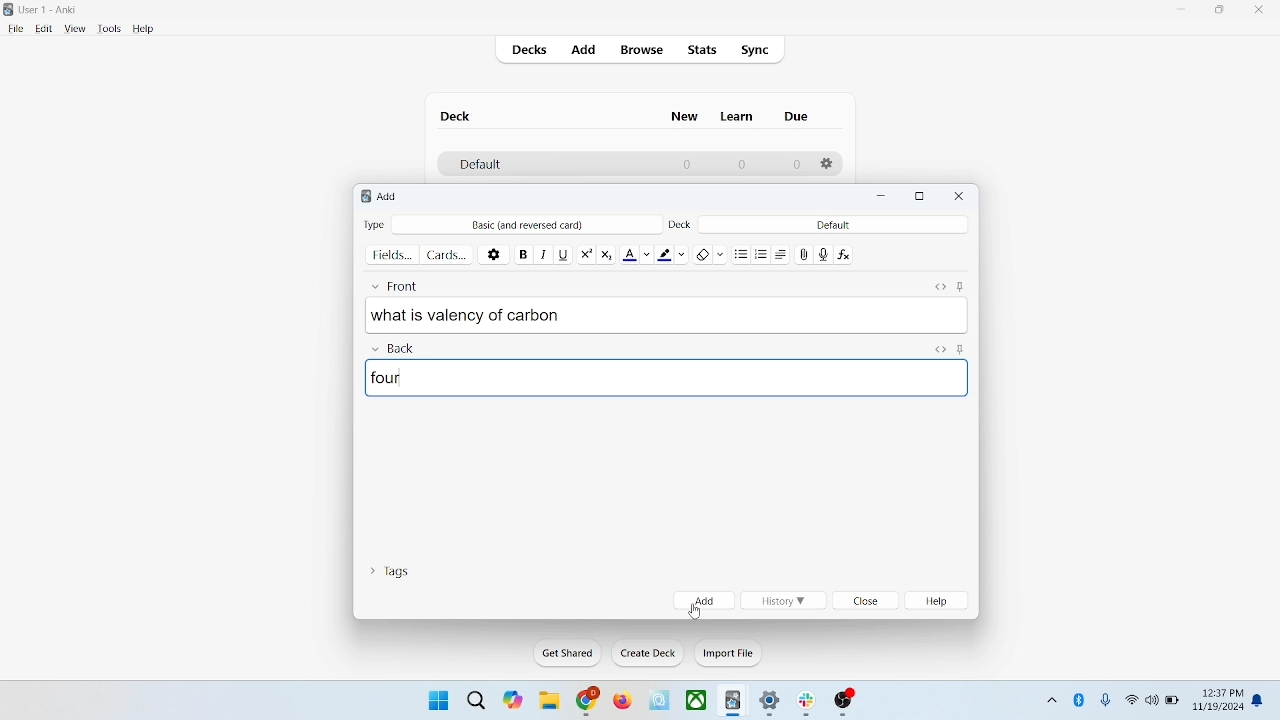  I want to click on add, so click(704, 600).